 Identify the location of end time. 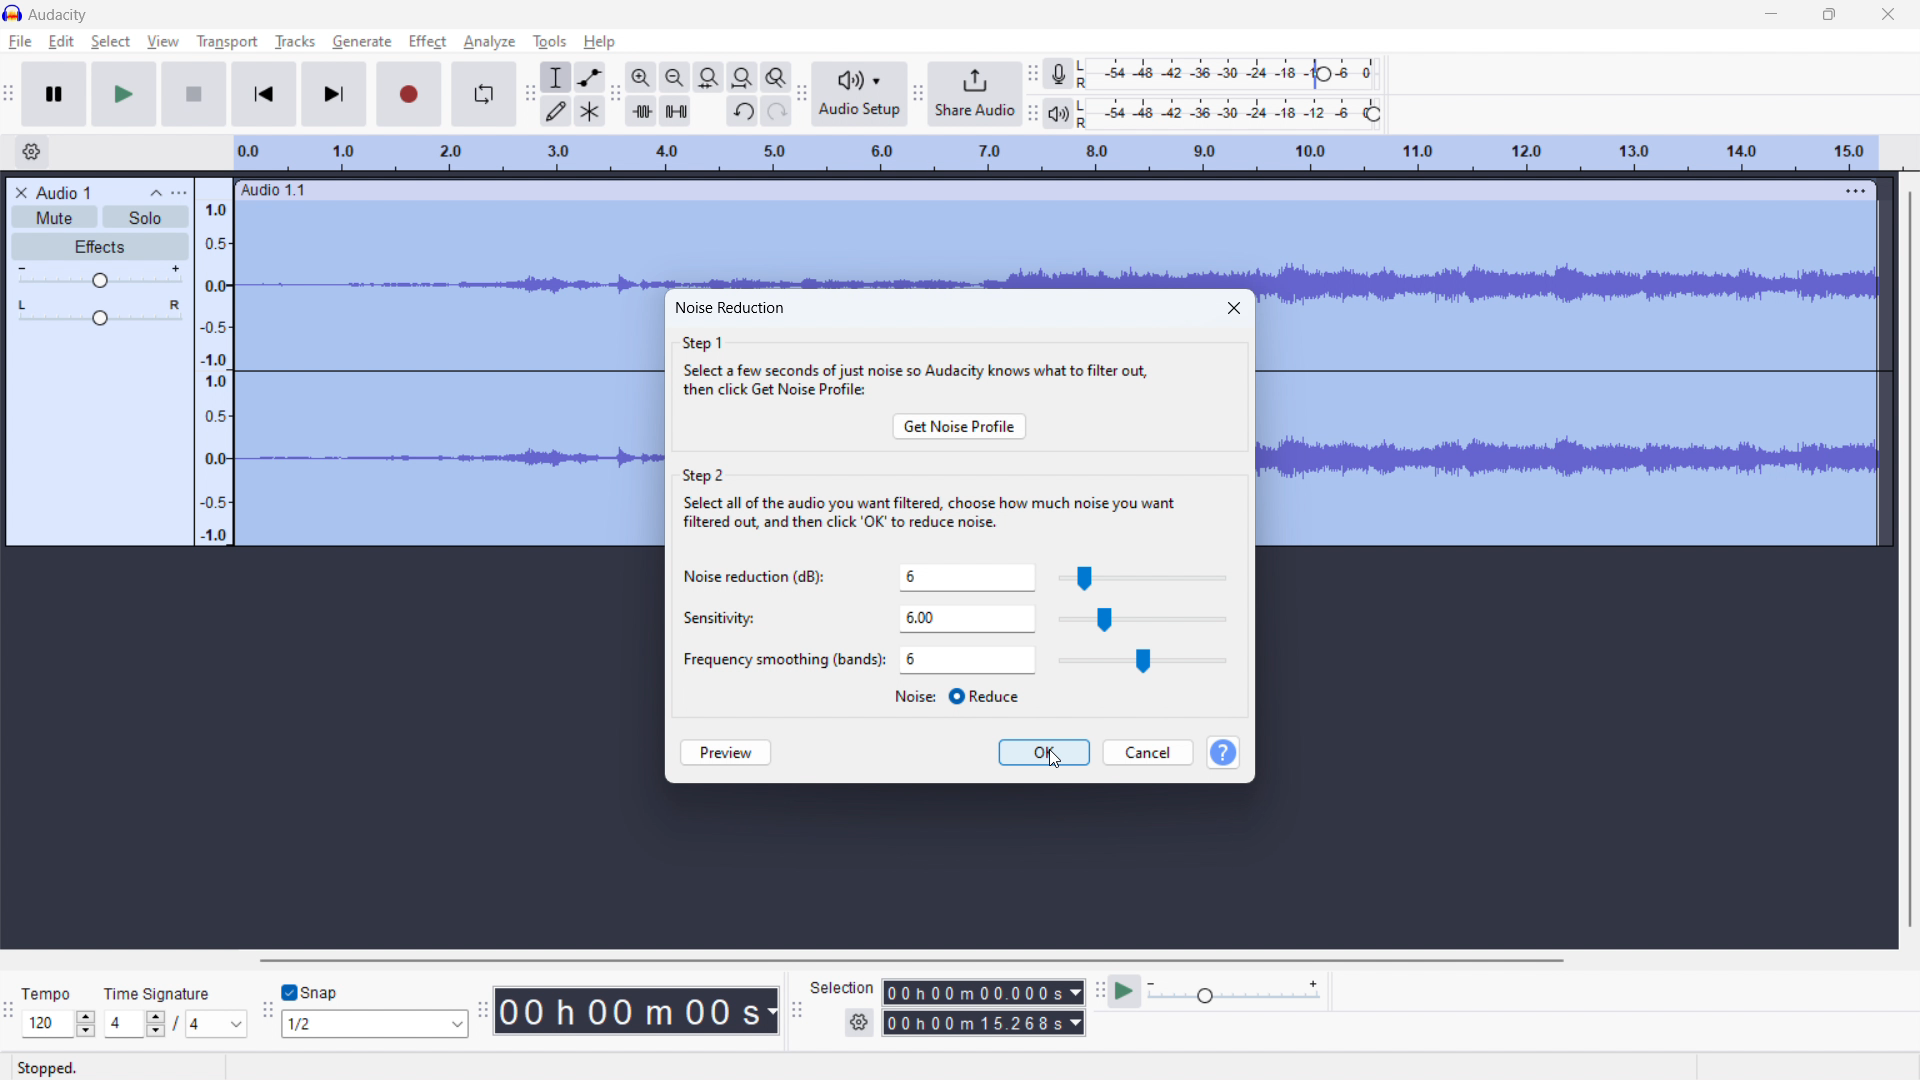
(983, 1022).